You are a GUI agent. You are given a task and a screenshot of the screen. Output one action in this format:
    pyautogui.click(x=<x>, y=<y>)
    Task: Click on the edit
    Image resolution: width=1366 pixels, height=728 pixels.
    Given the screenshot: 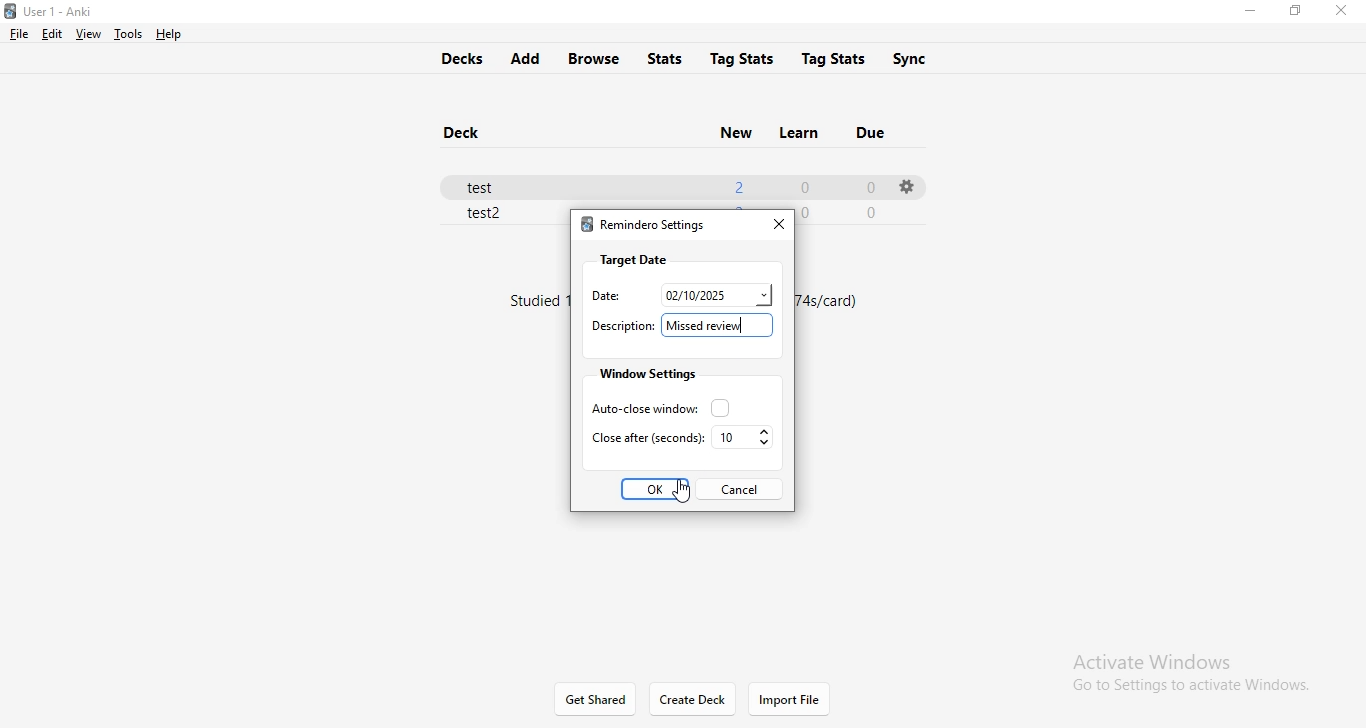 What is the action you would take?
    pyautogui.click(x=50, y=33)
    